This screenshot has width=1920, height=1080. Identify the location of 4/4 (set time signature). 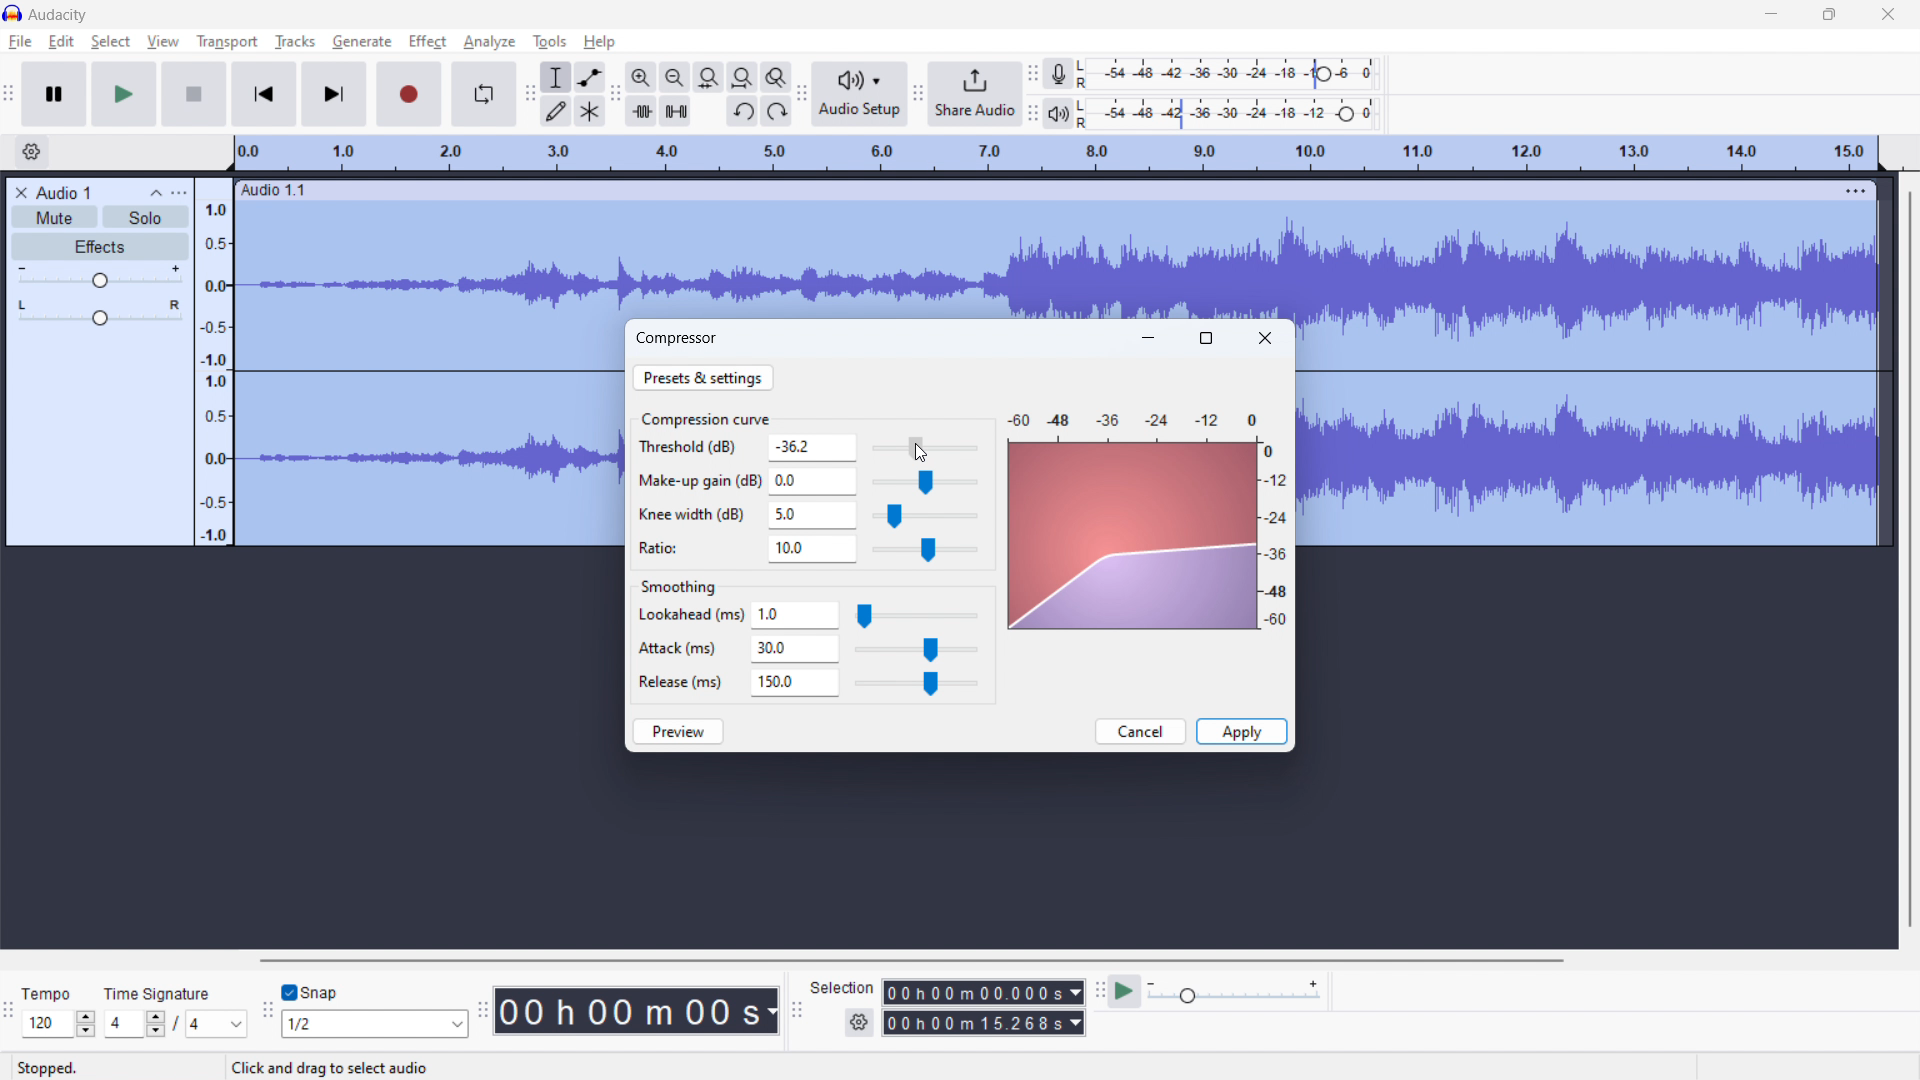
(175, 1025).